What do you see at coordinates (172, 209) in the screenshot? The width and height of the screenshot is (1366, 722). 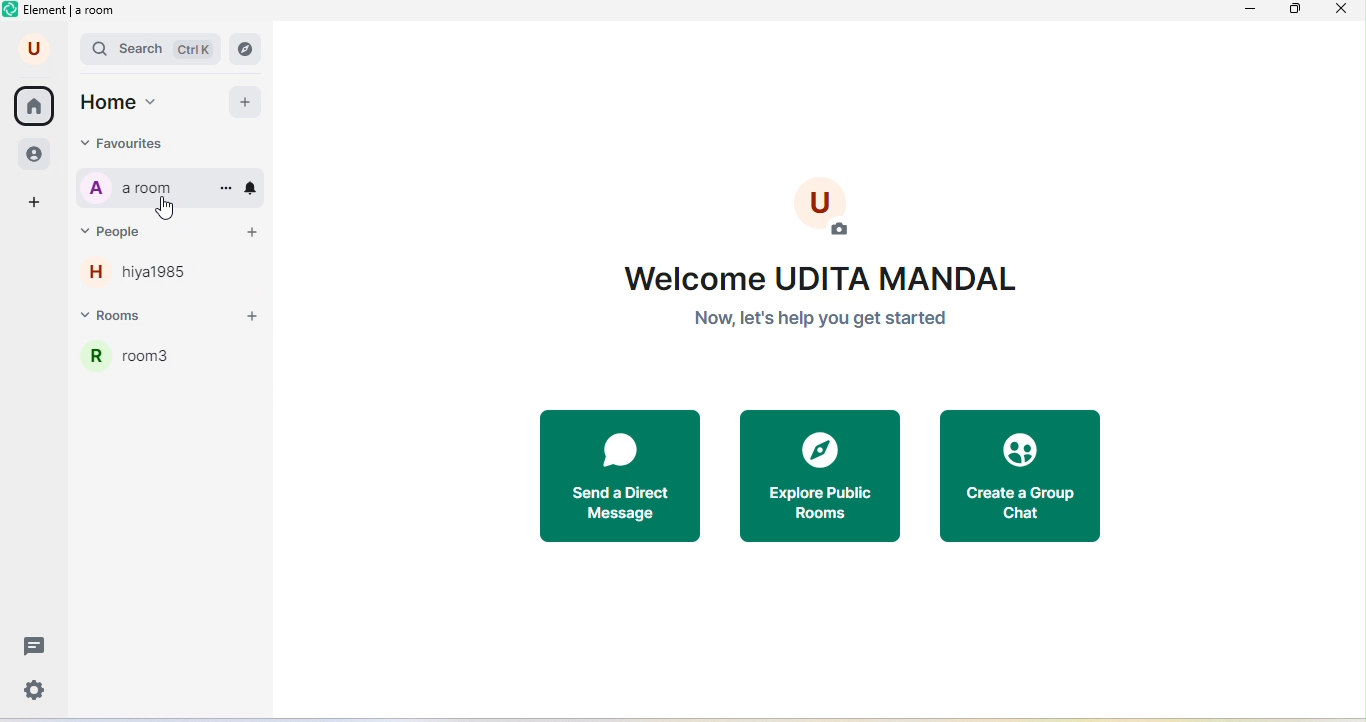 I see `cursor` at bounding box center [172, 209].